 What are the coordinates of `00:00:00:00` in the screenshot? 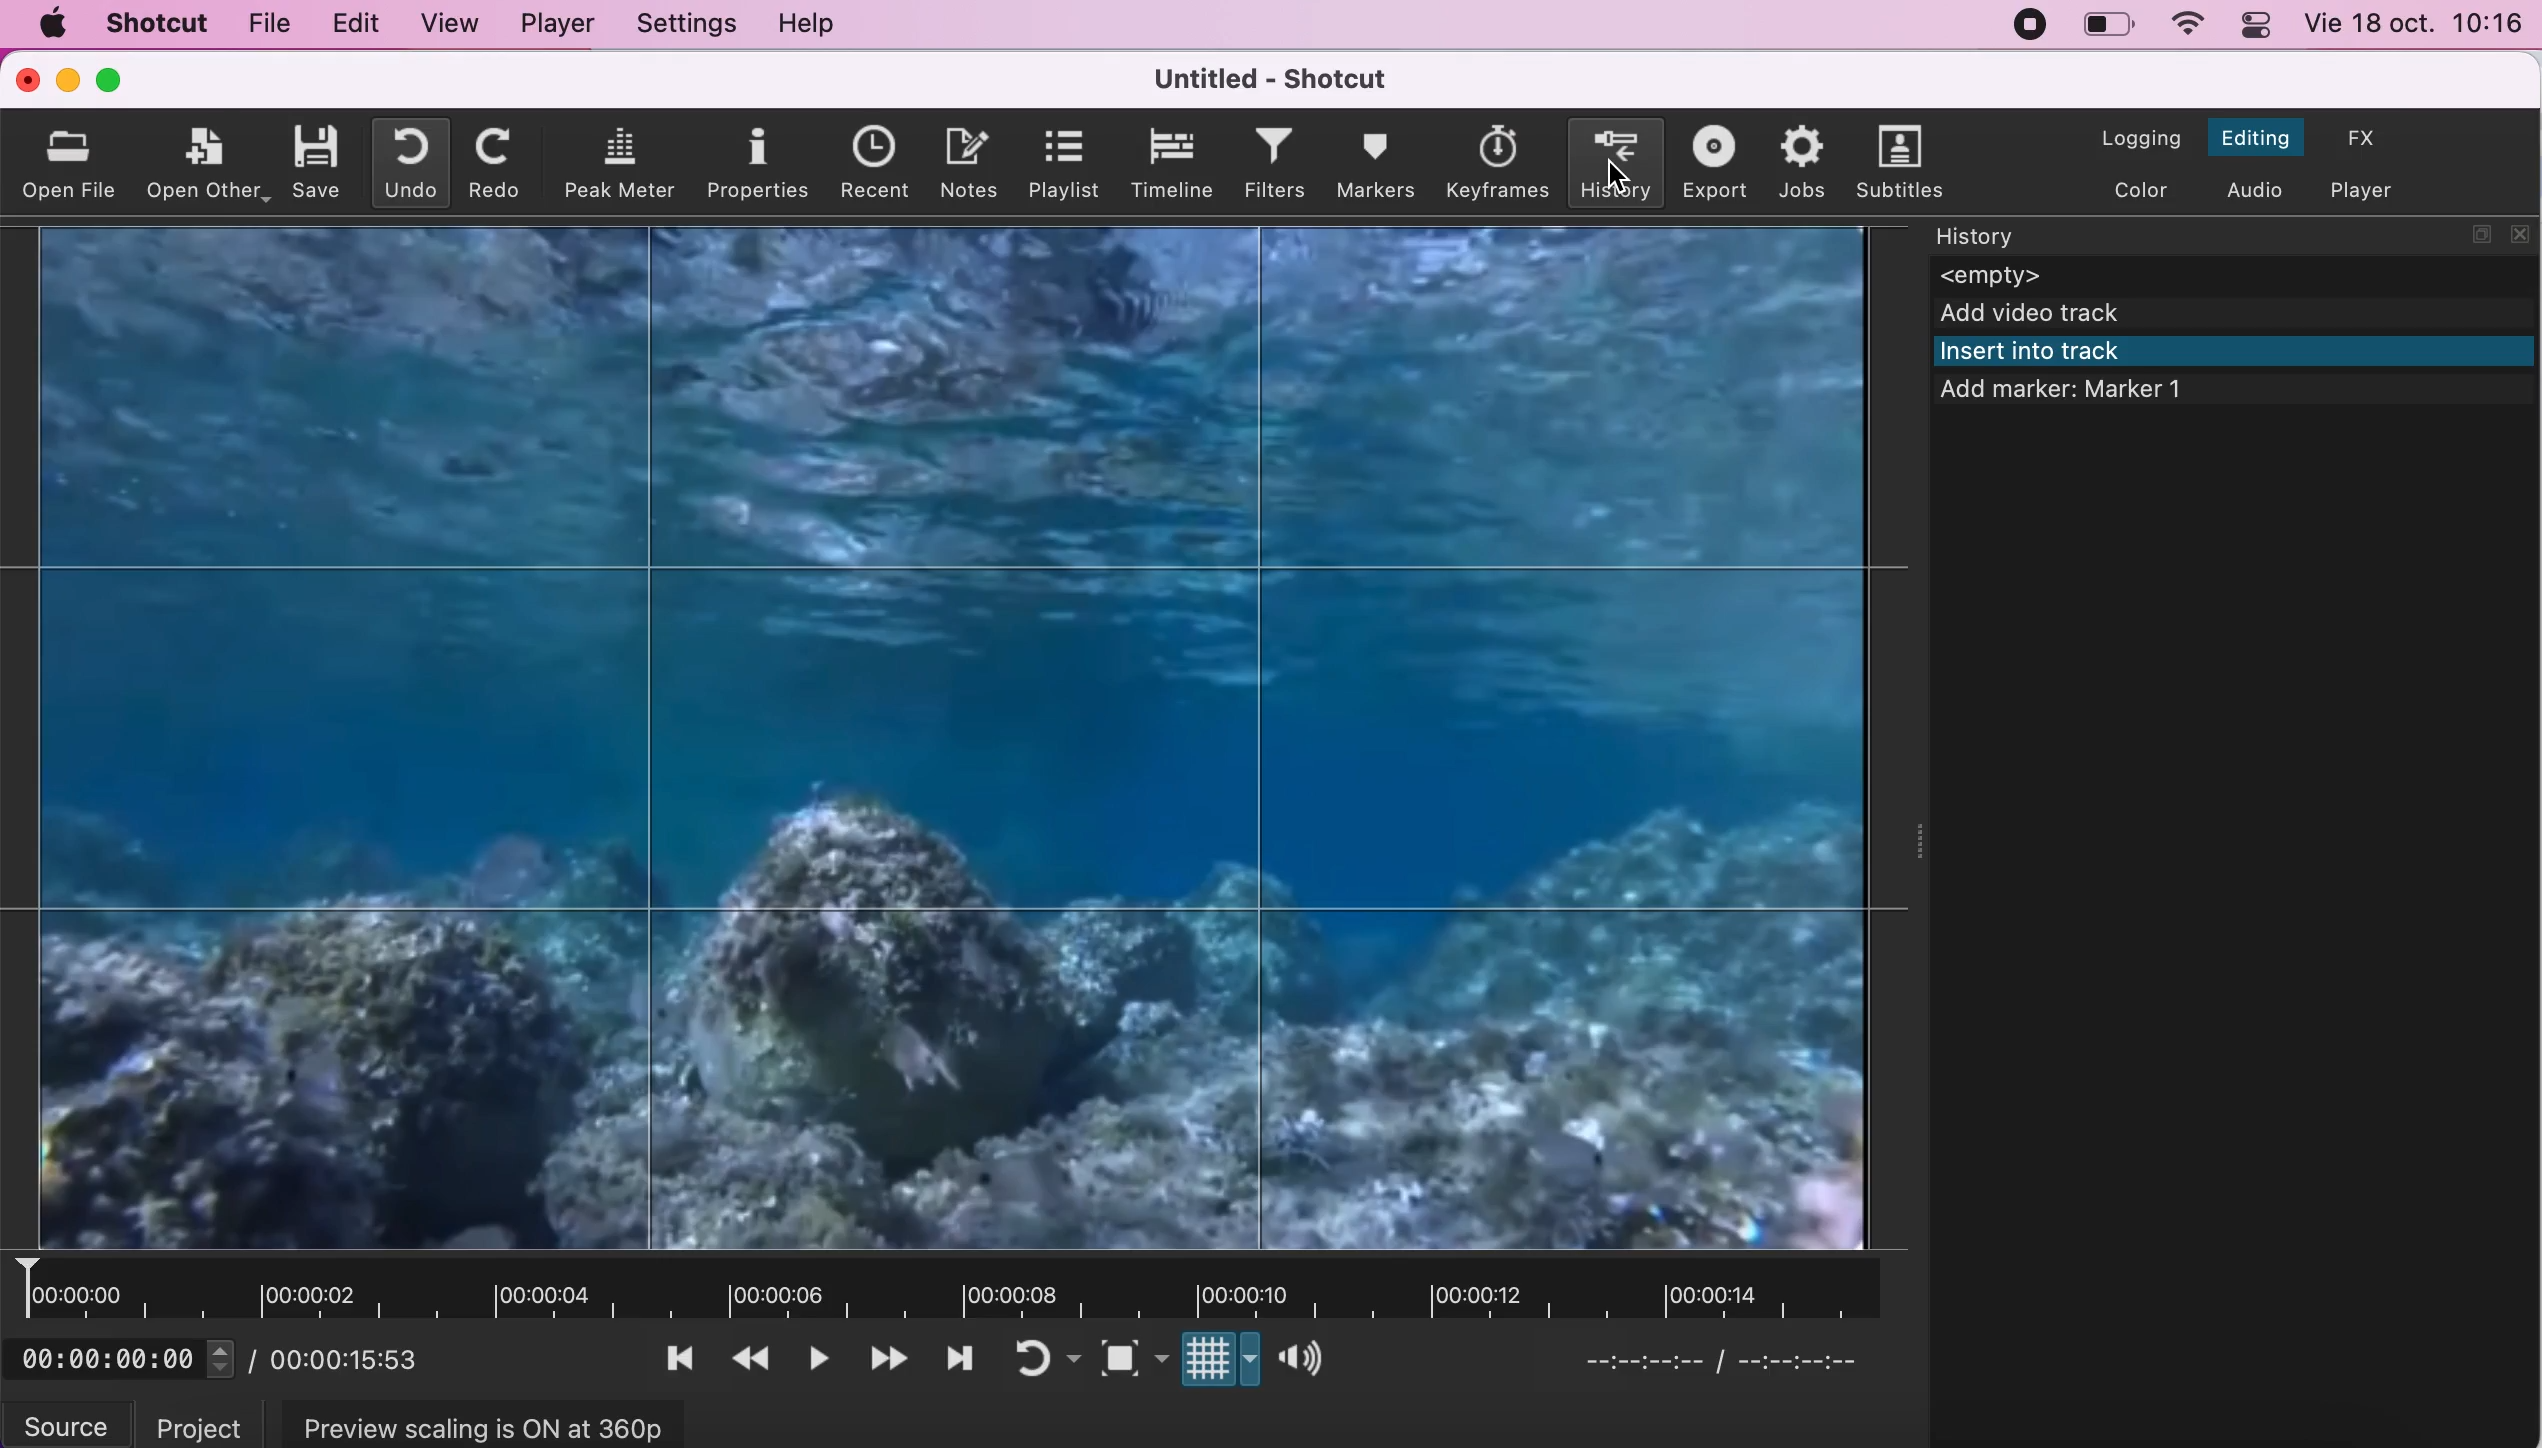 It's located at (129, 1360).